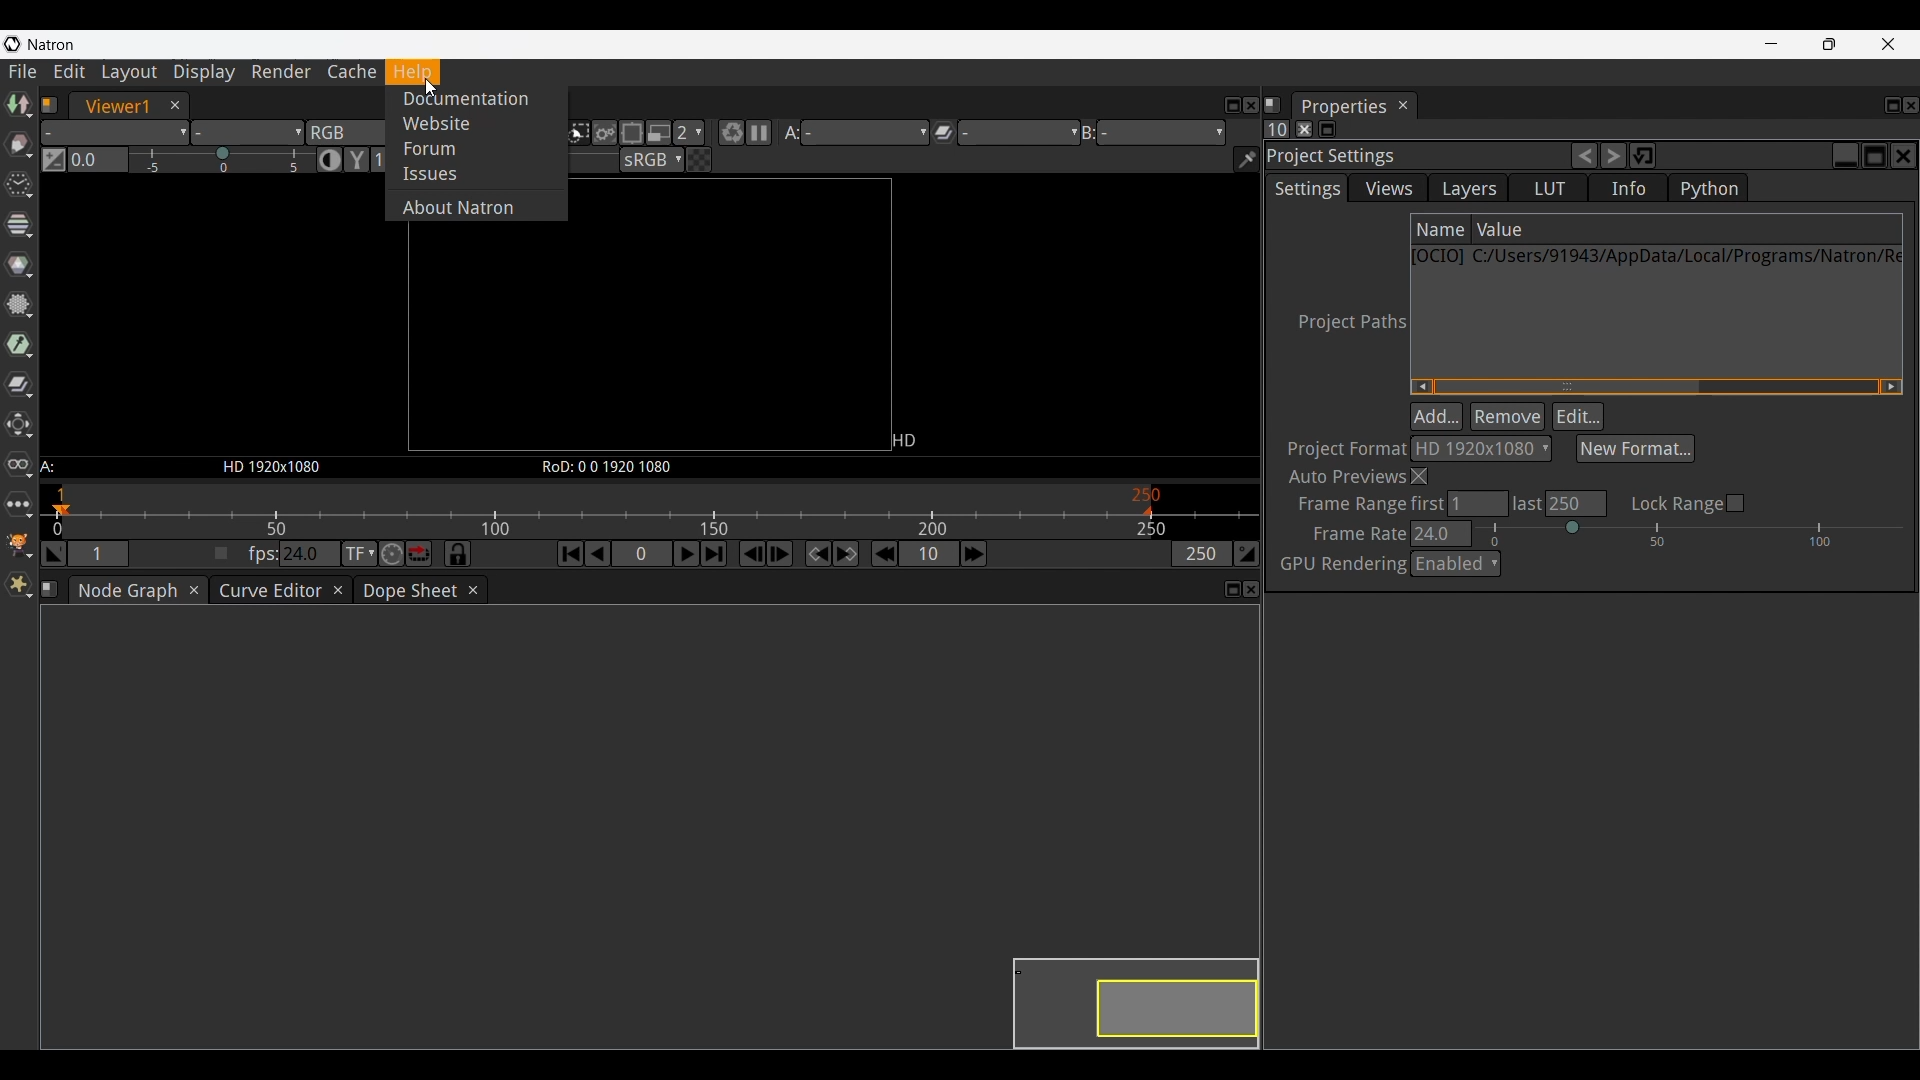 Image resolution: width=1920 pixels, height=1080 pixels. I want to click on Previous increment, so click(885, 554).